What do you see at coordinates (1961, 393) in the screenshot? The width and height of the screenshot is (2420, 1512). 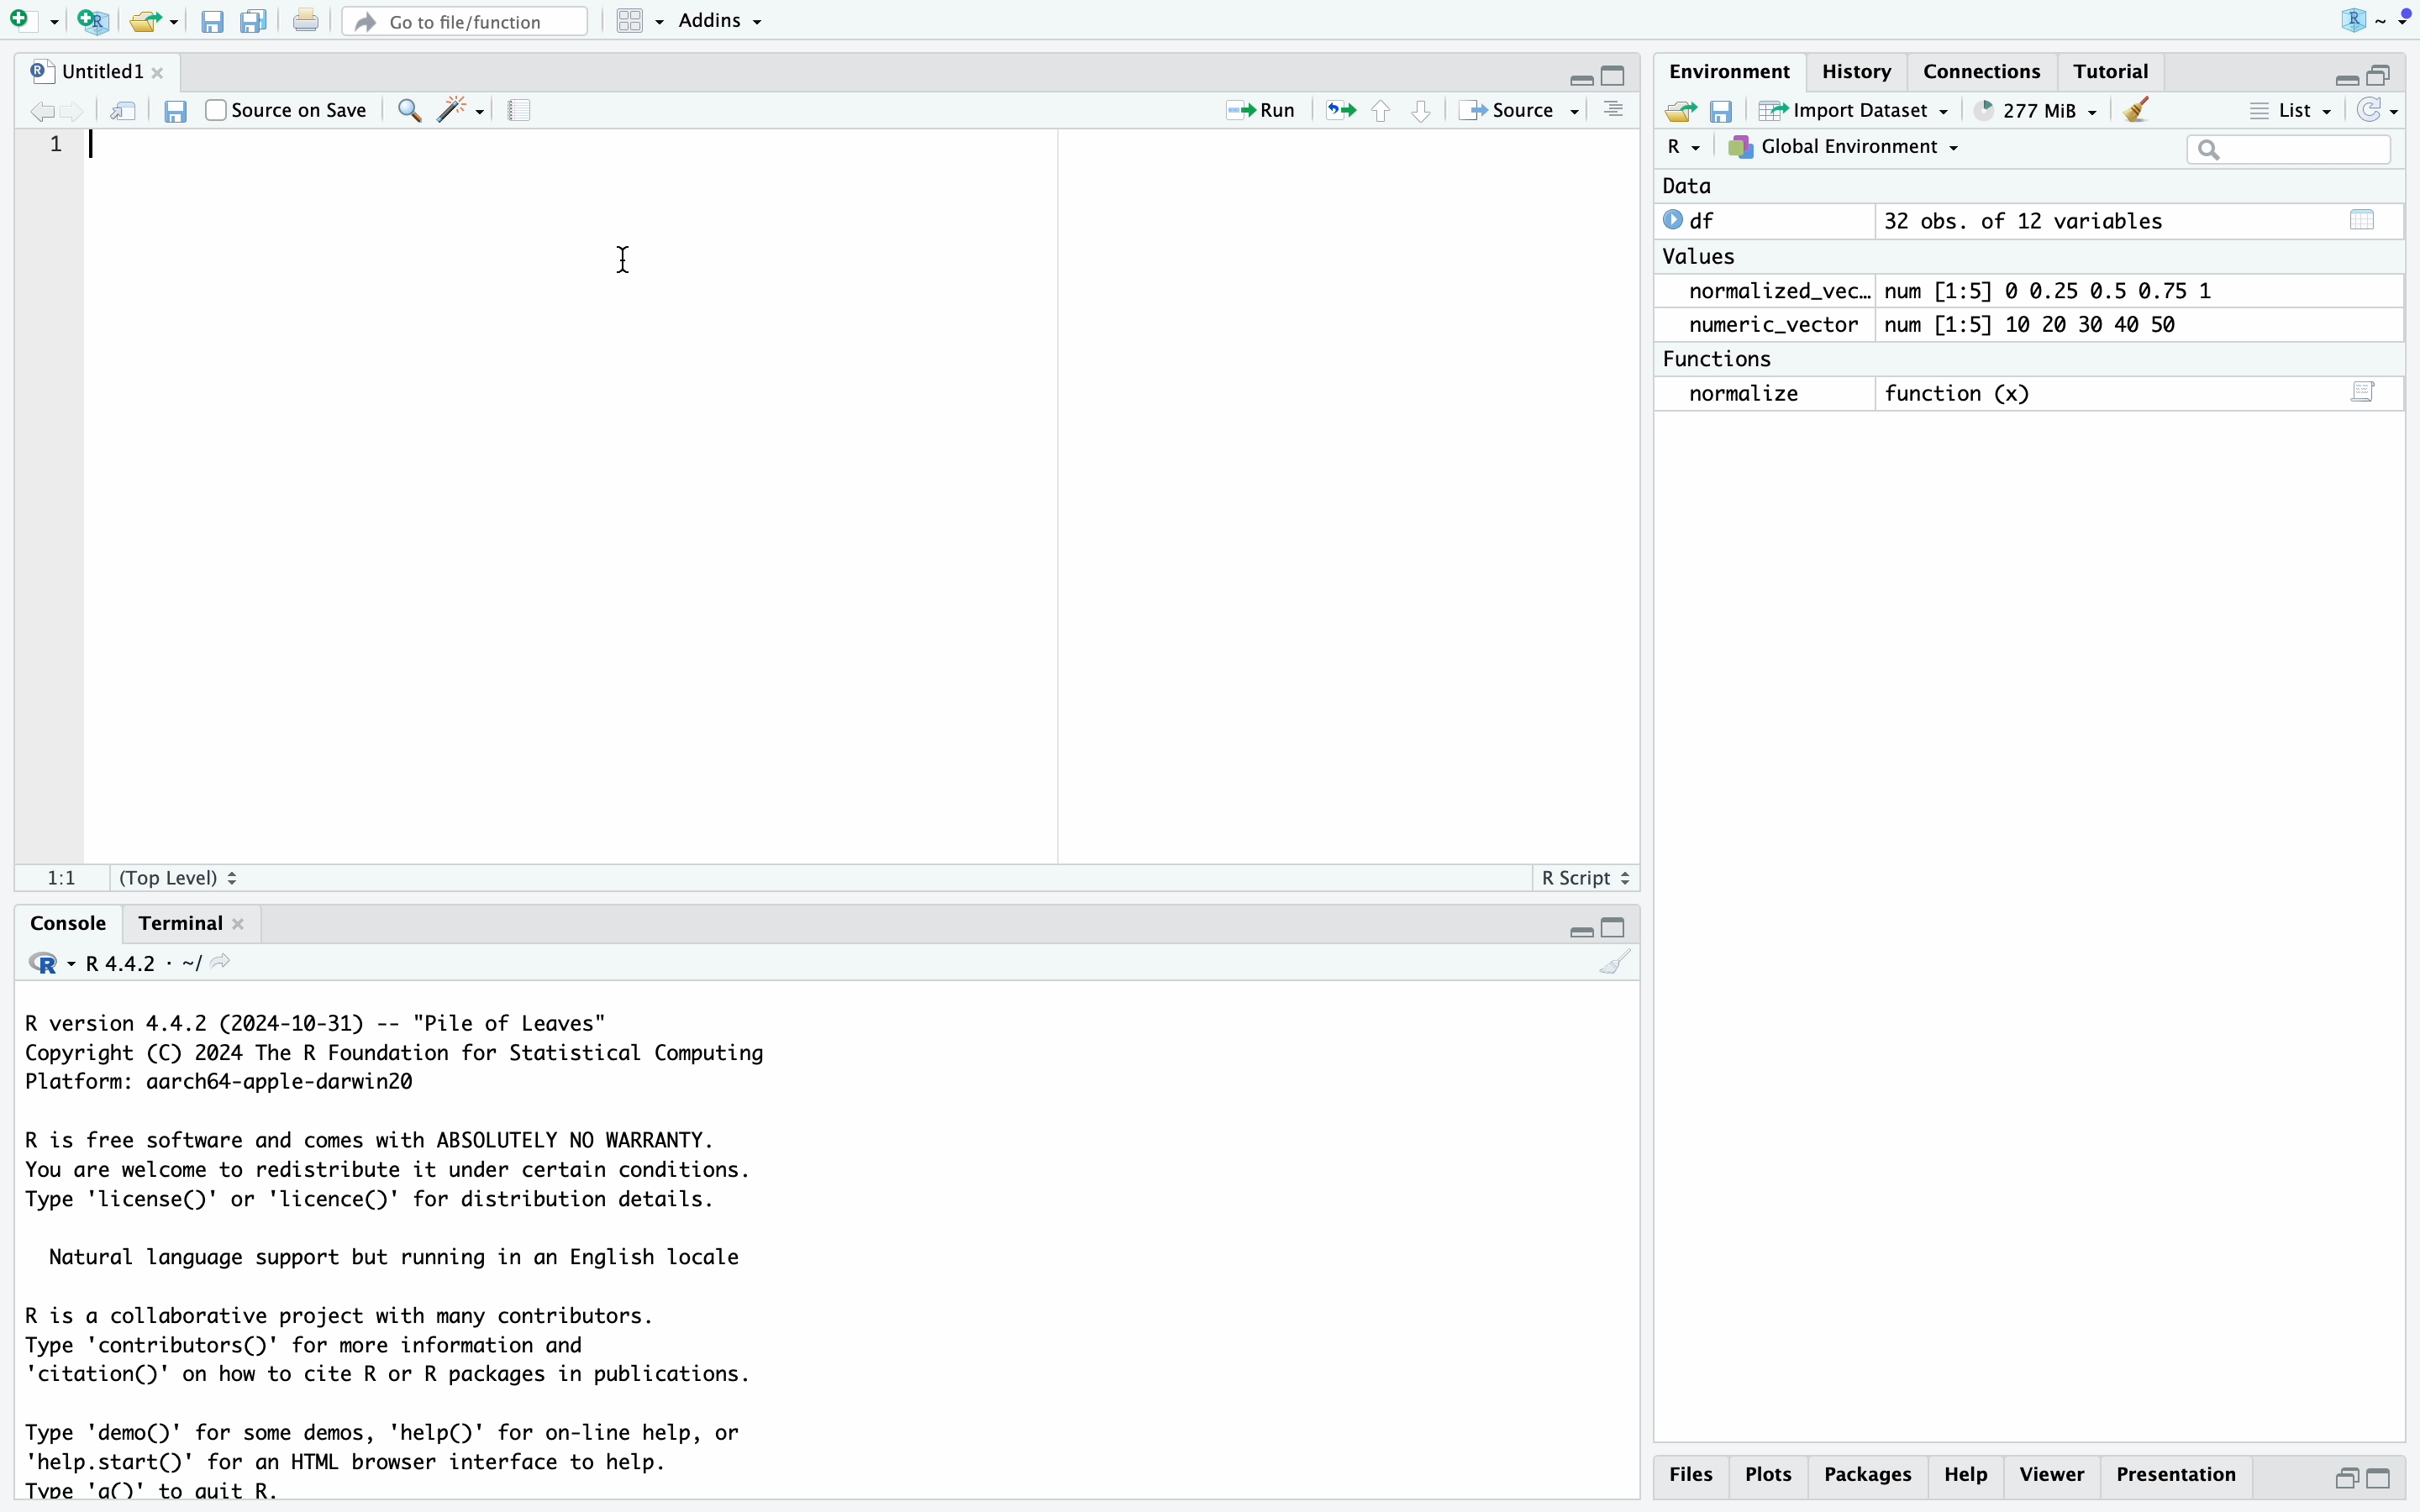 I see `Function (x)` at bounding box center [1961, 393].